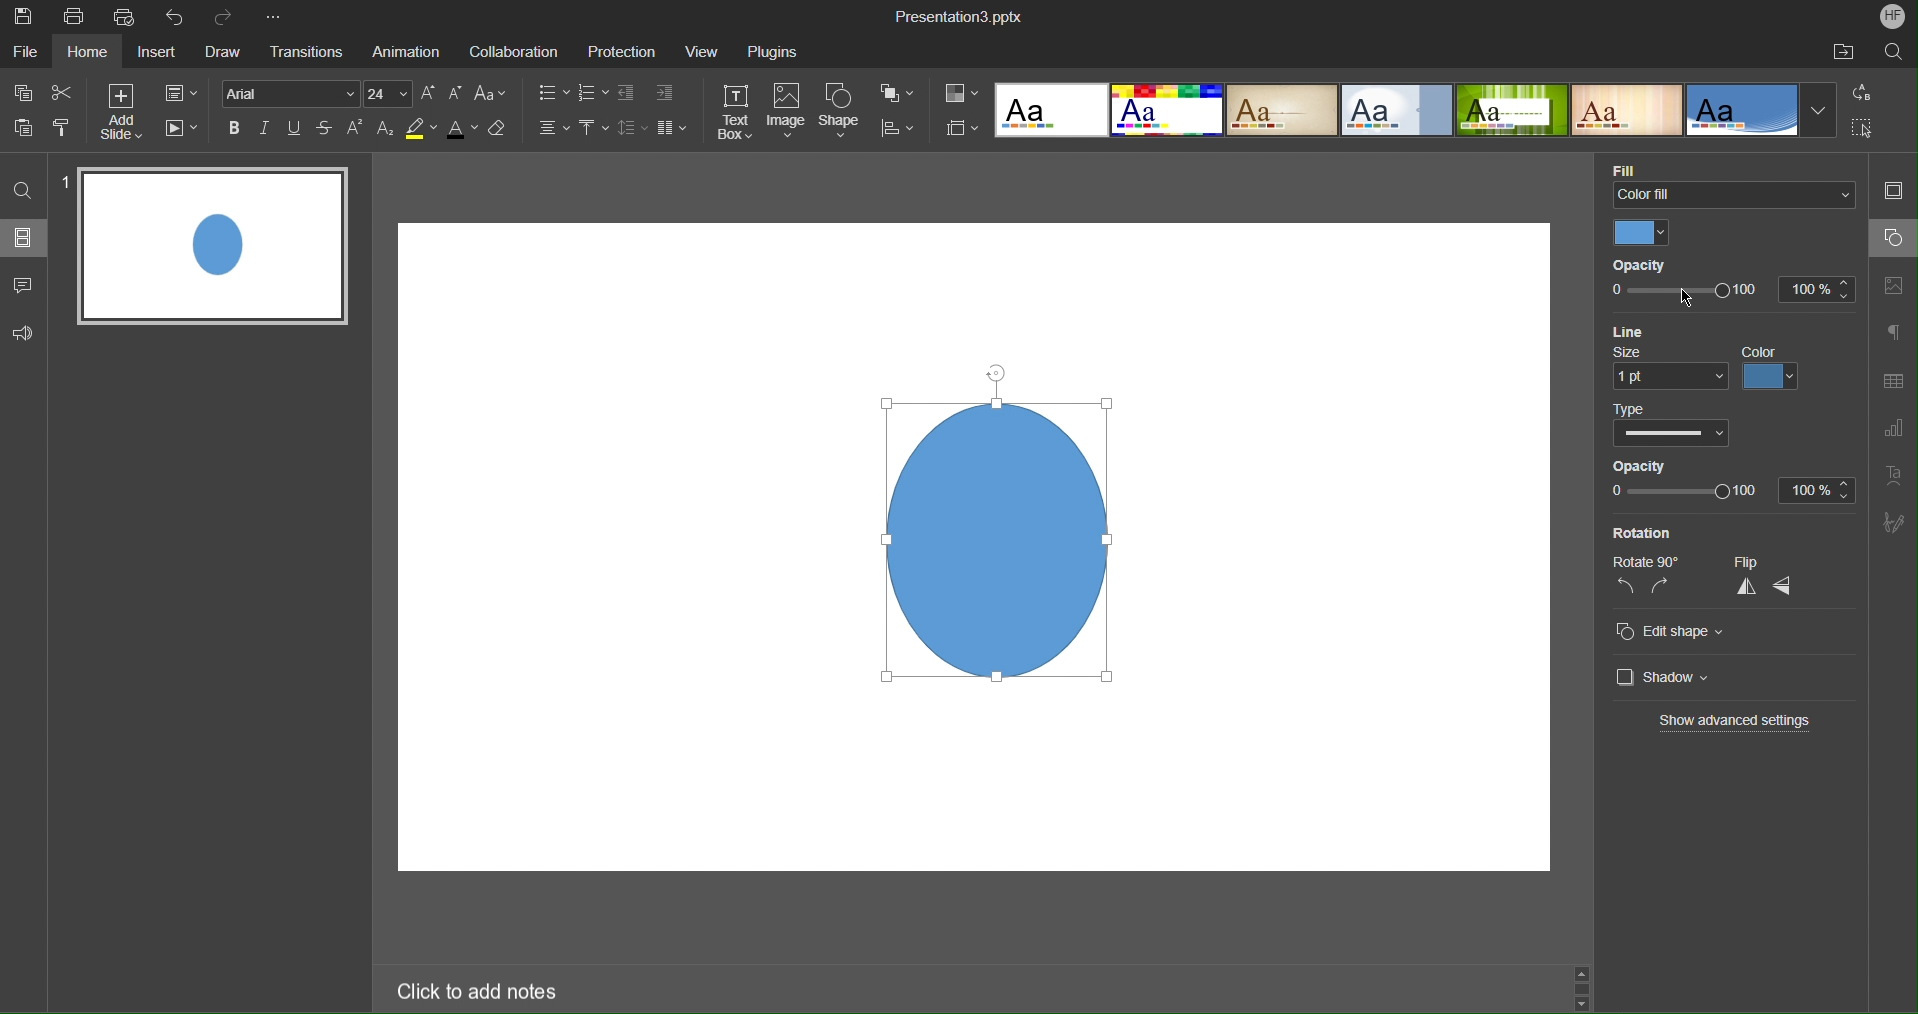 The height and width of the screenshot is (1014, 1918). Describe the element at coordinates (26, 19) in the screenshot. I see `Save` at that location.